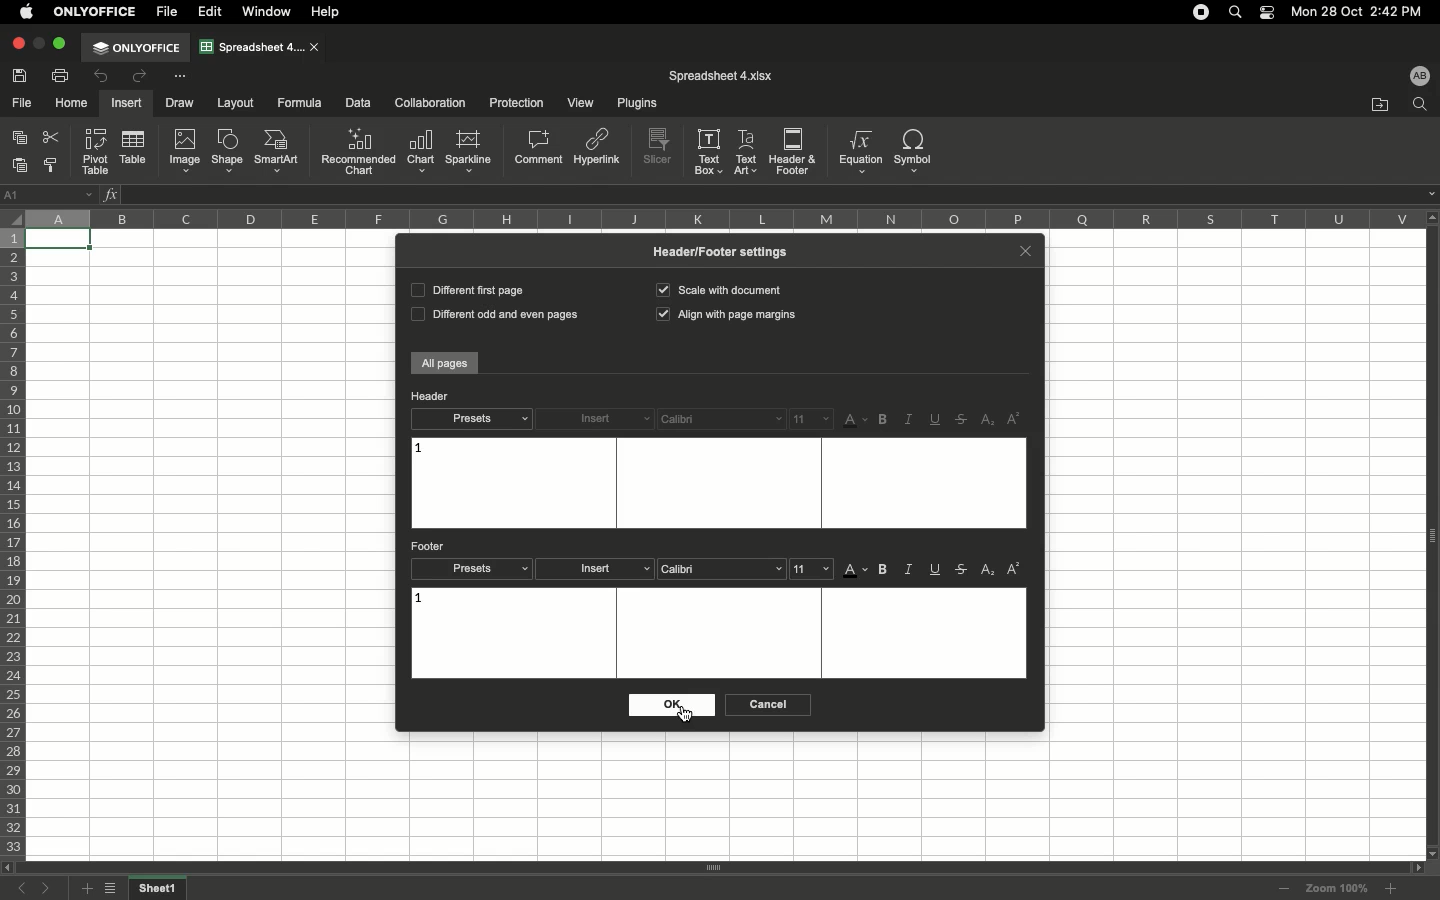 The height and width of the screenshot is (900, 1440). I want to click on Maximize, so click(62, 43).